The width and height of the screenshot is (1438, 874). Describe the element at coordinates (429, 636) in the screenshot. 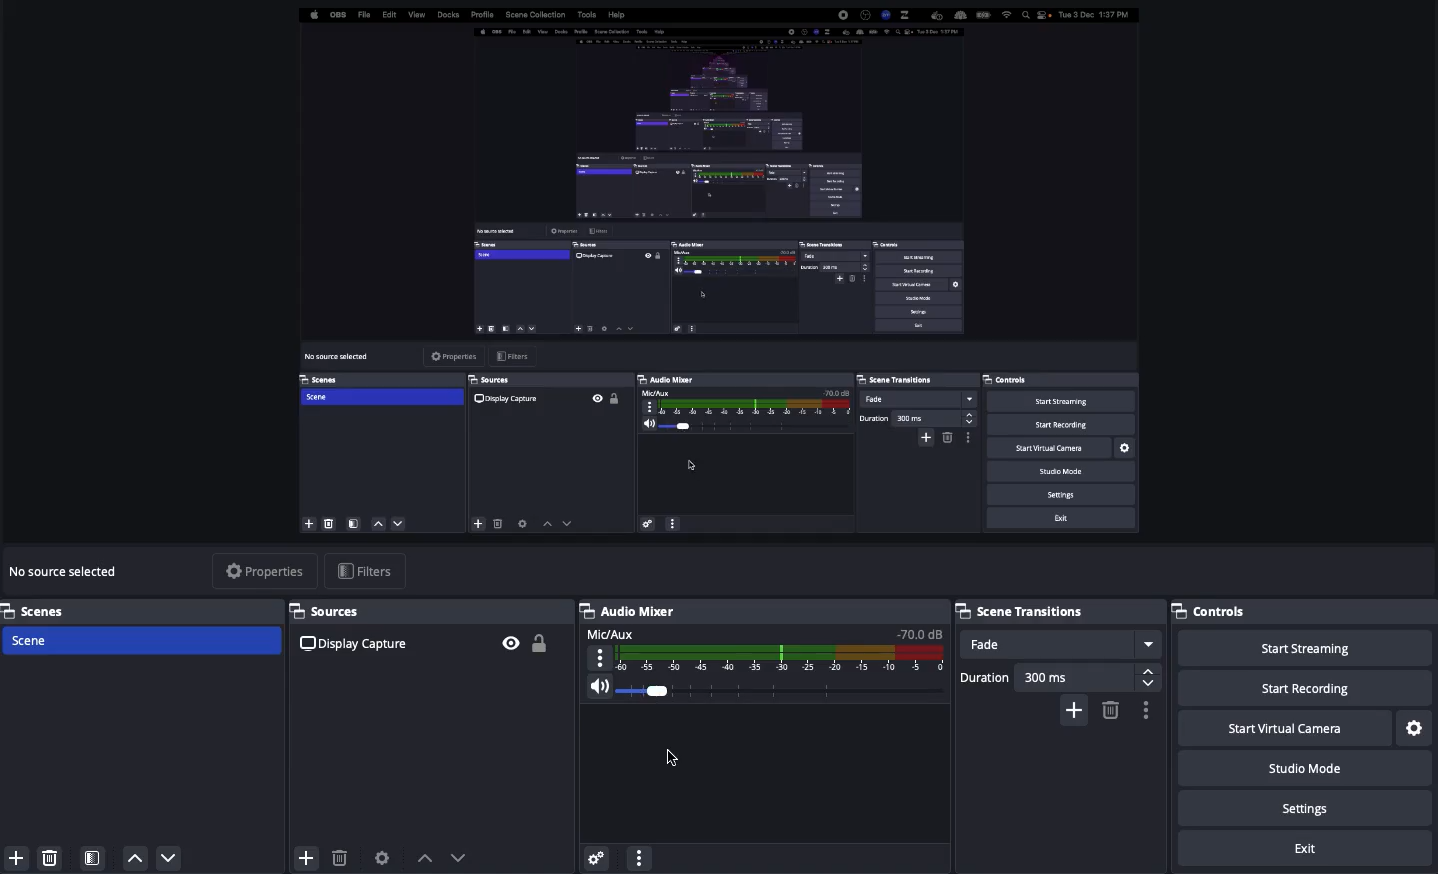

I see `Sources` at that location.